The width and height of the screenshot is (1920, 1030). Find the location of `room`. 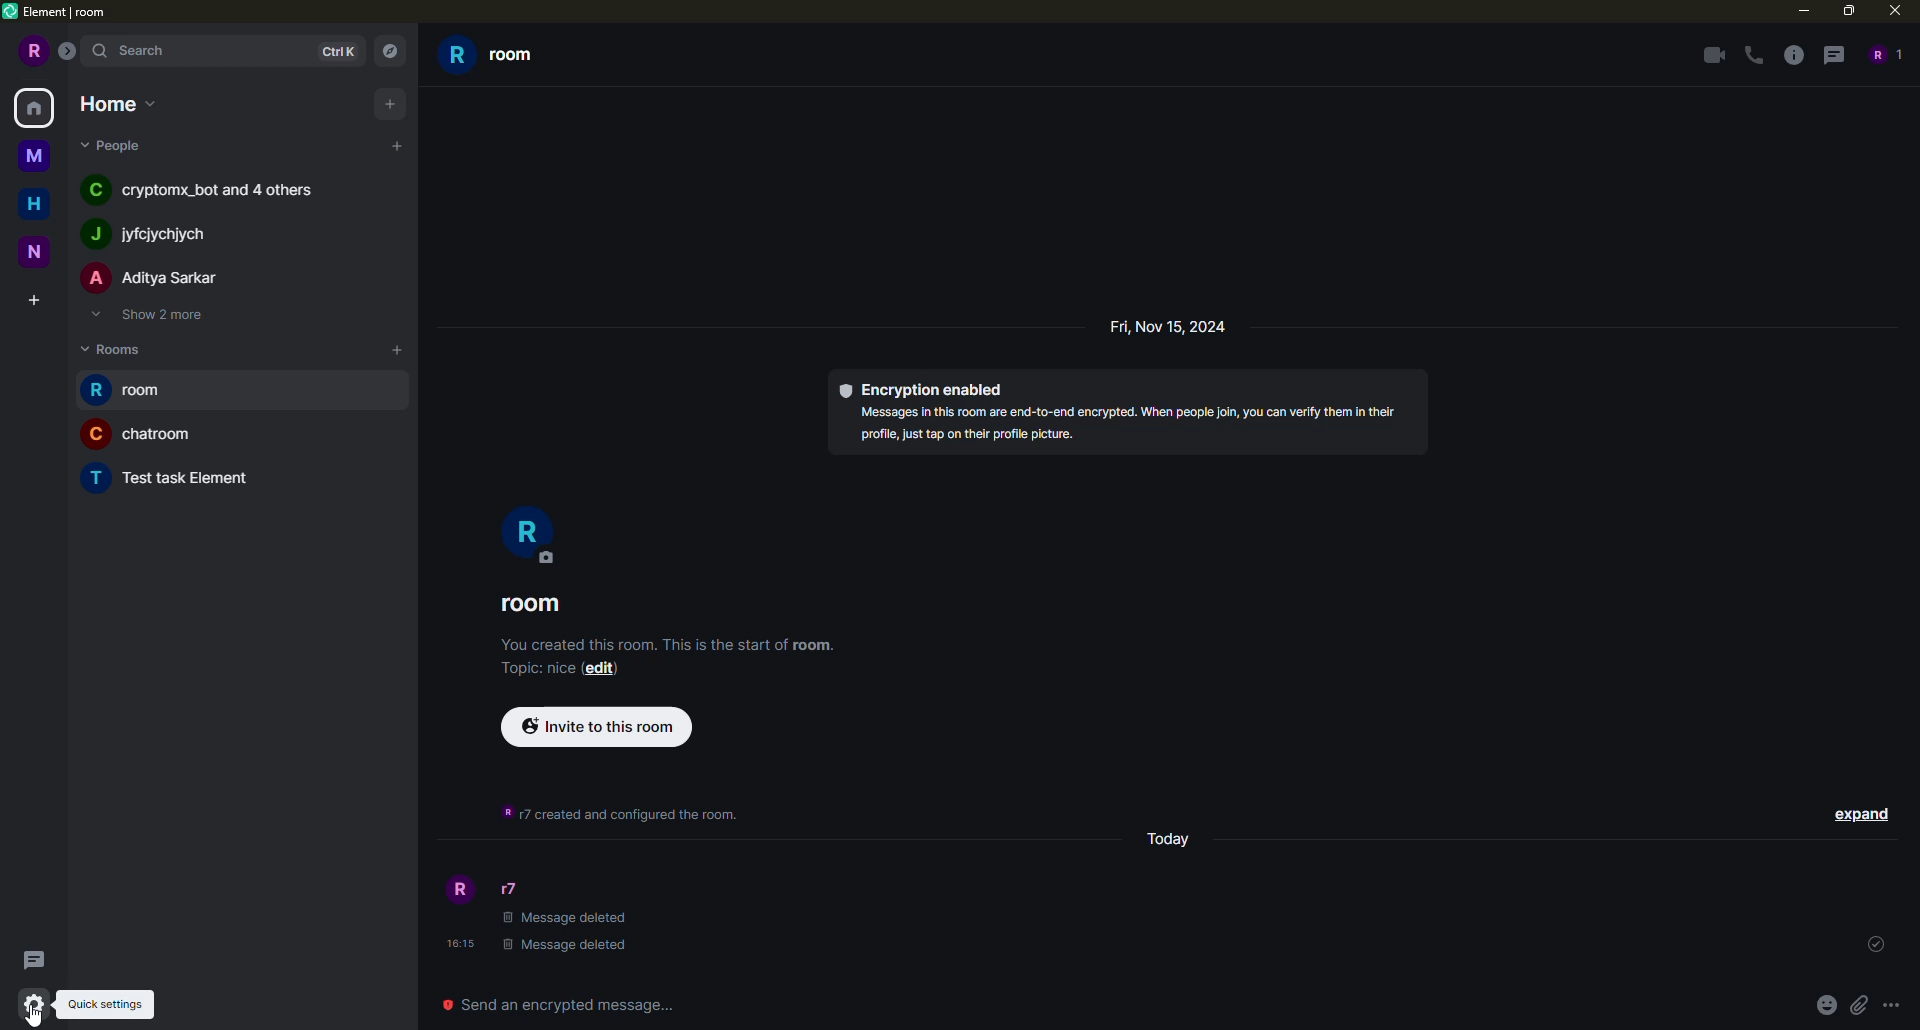

room is located at coordinates (175, 475).